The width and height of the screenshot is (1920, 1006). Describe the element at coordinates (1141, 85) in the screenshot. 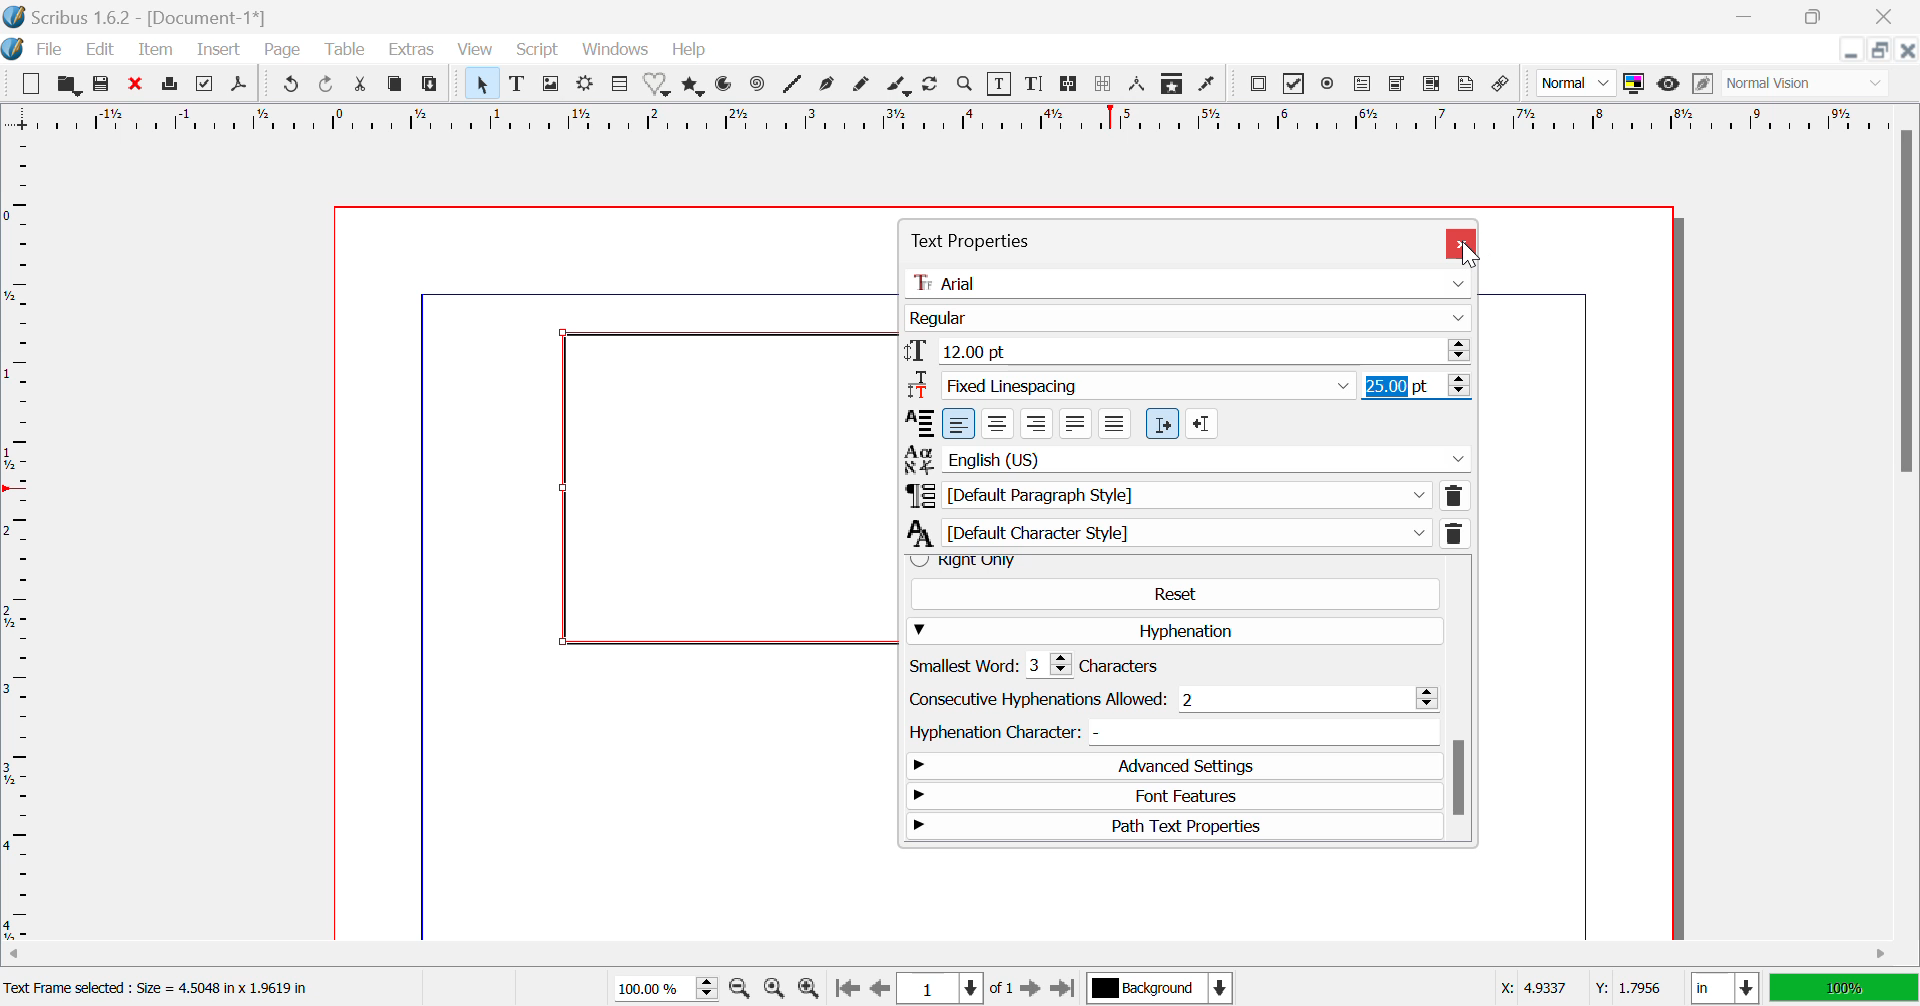

I see `Measurements` at that location.